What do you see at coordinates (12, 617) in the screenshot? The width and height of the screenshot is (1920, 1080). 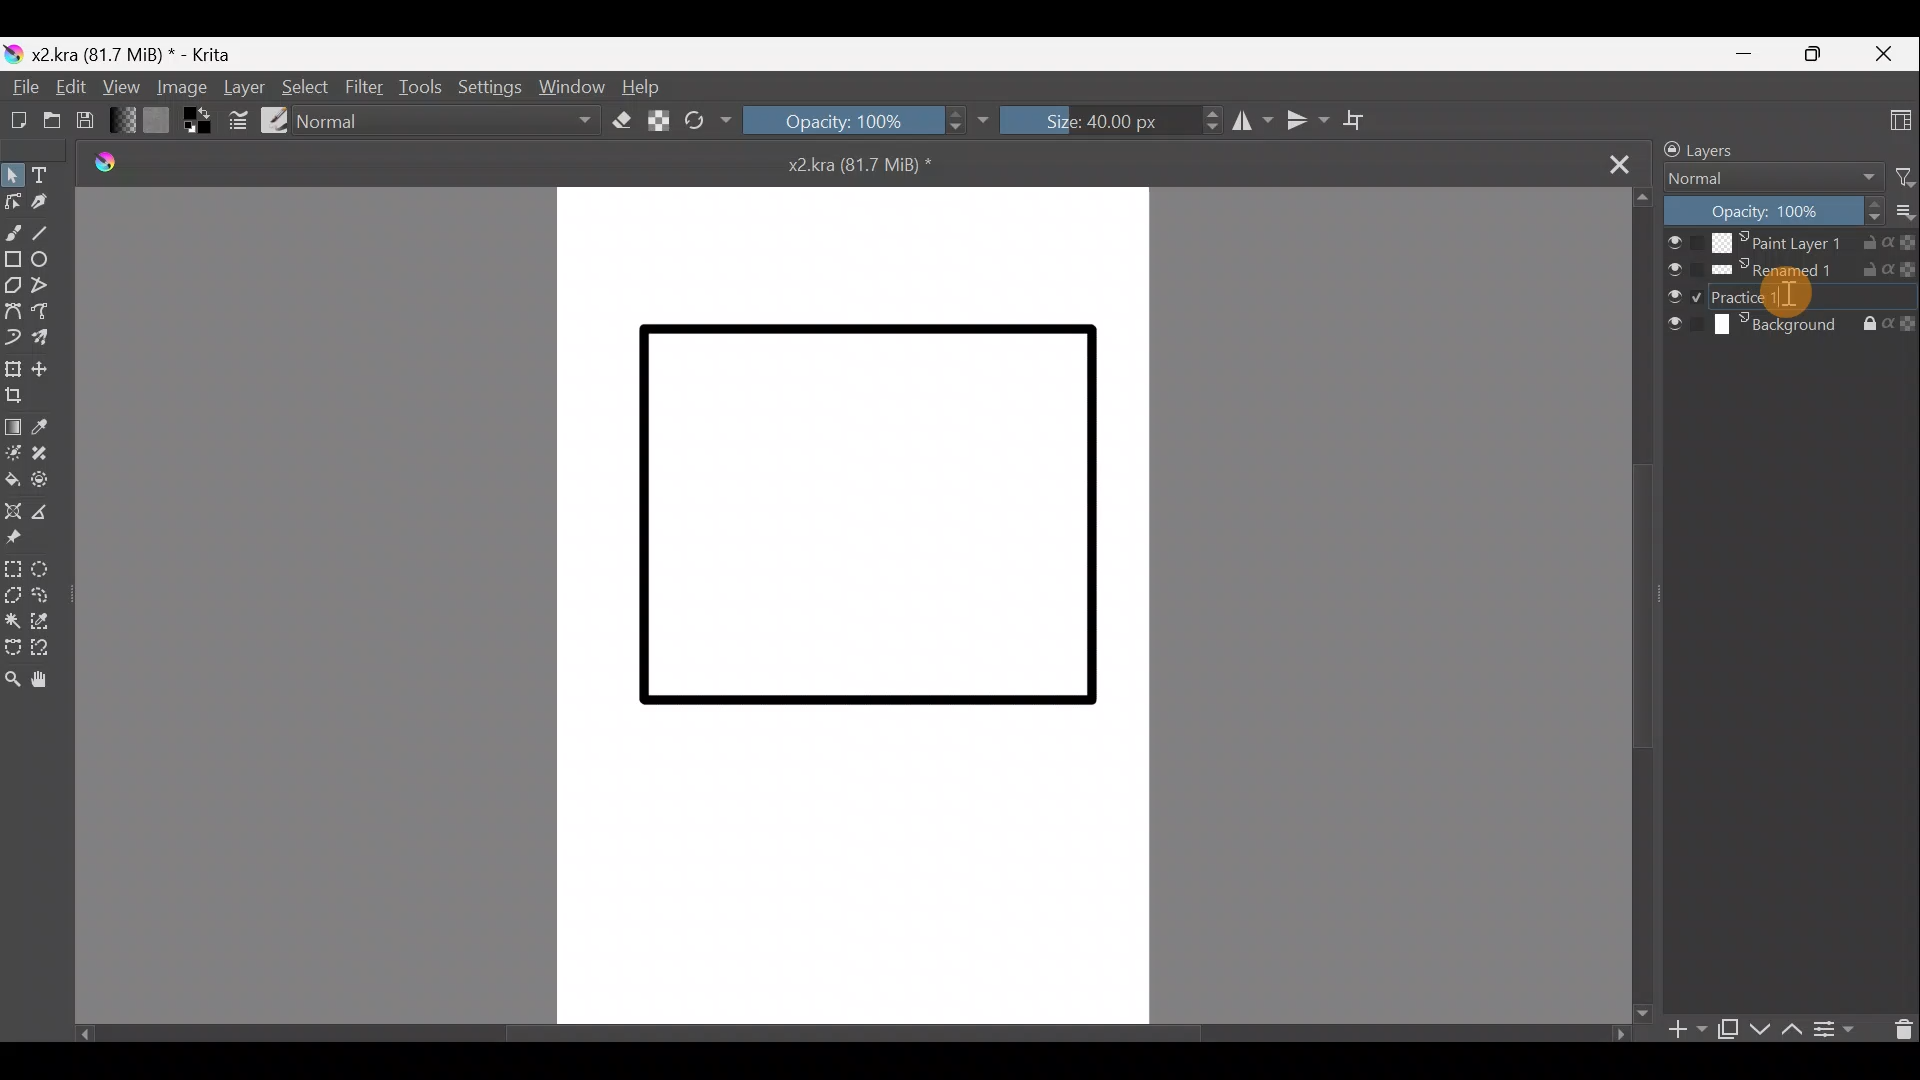 I see `Contiguous selection tool` at bounding box center [12, 617].